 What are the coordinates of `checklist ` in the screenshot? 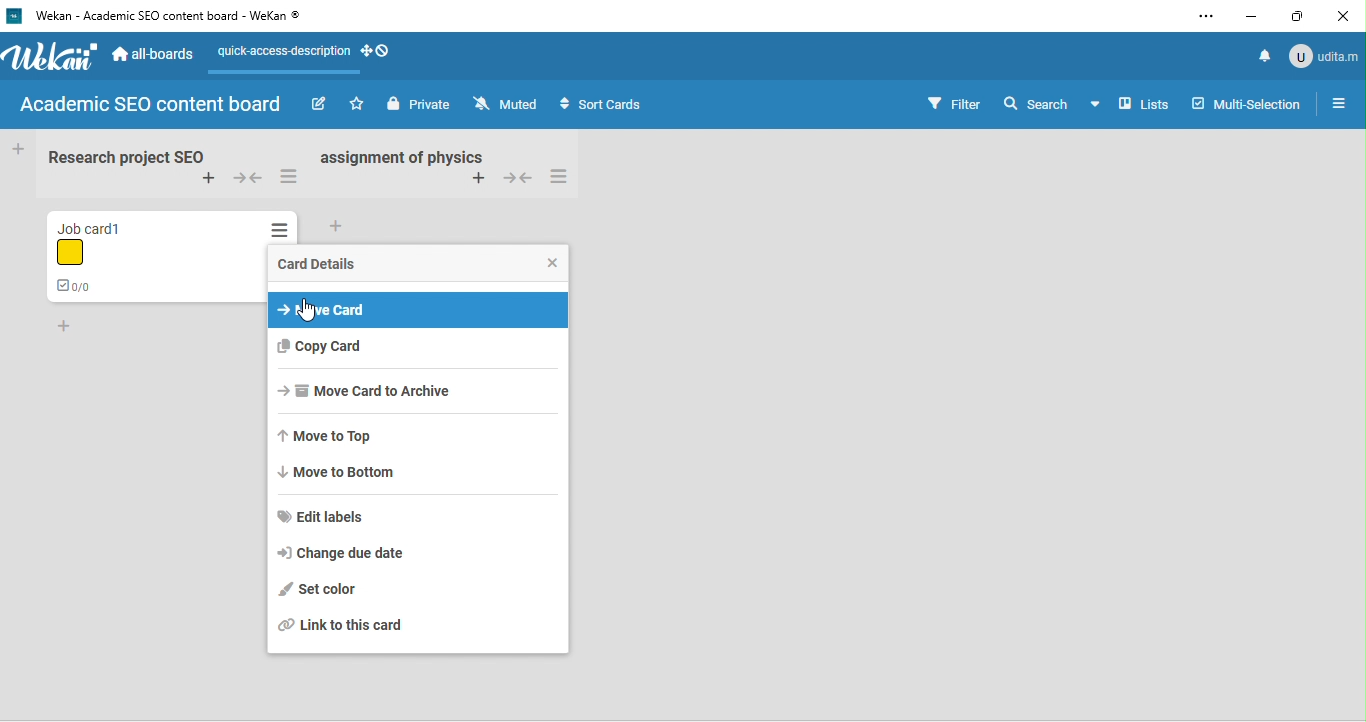 It's located at (74, 287).